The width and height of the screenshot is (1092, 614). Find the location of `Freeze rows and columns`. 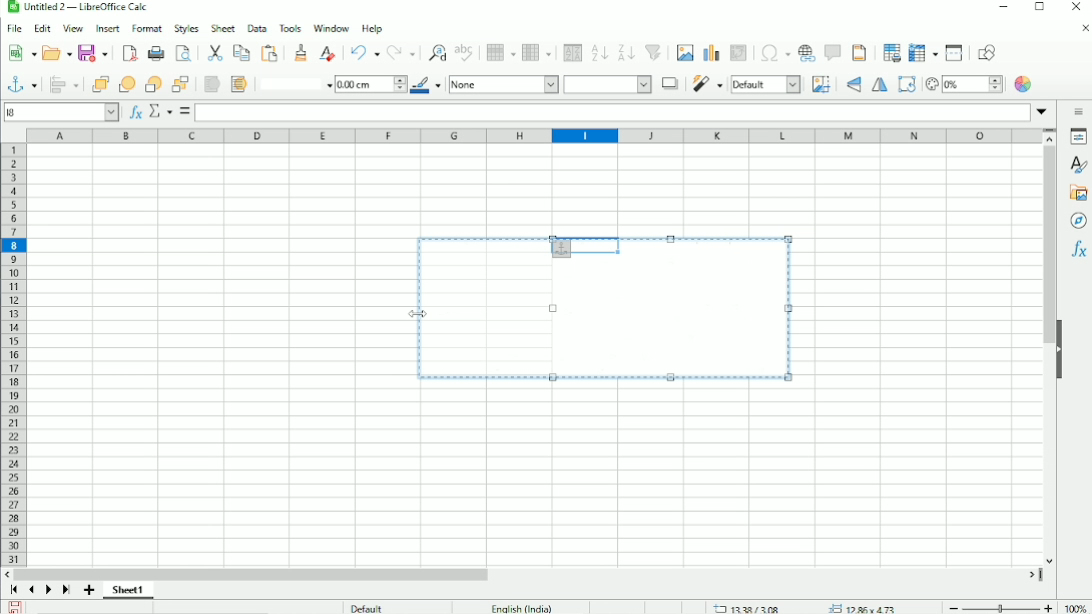

Freeze rows and columns is located at coordinates (921, 53).